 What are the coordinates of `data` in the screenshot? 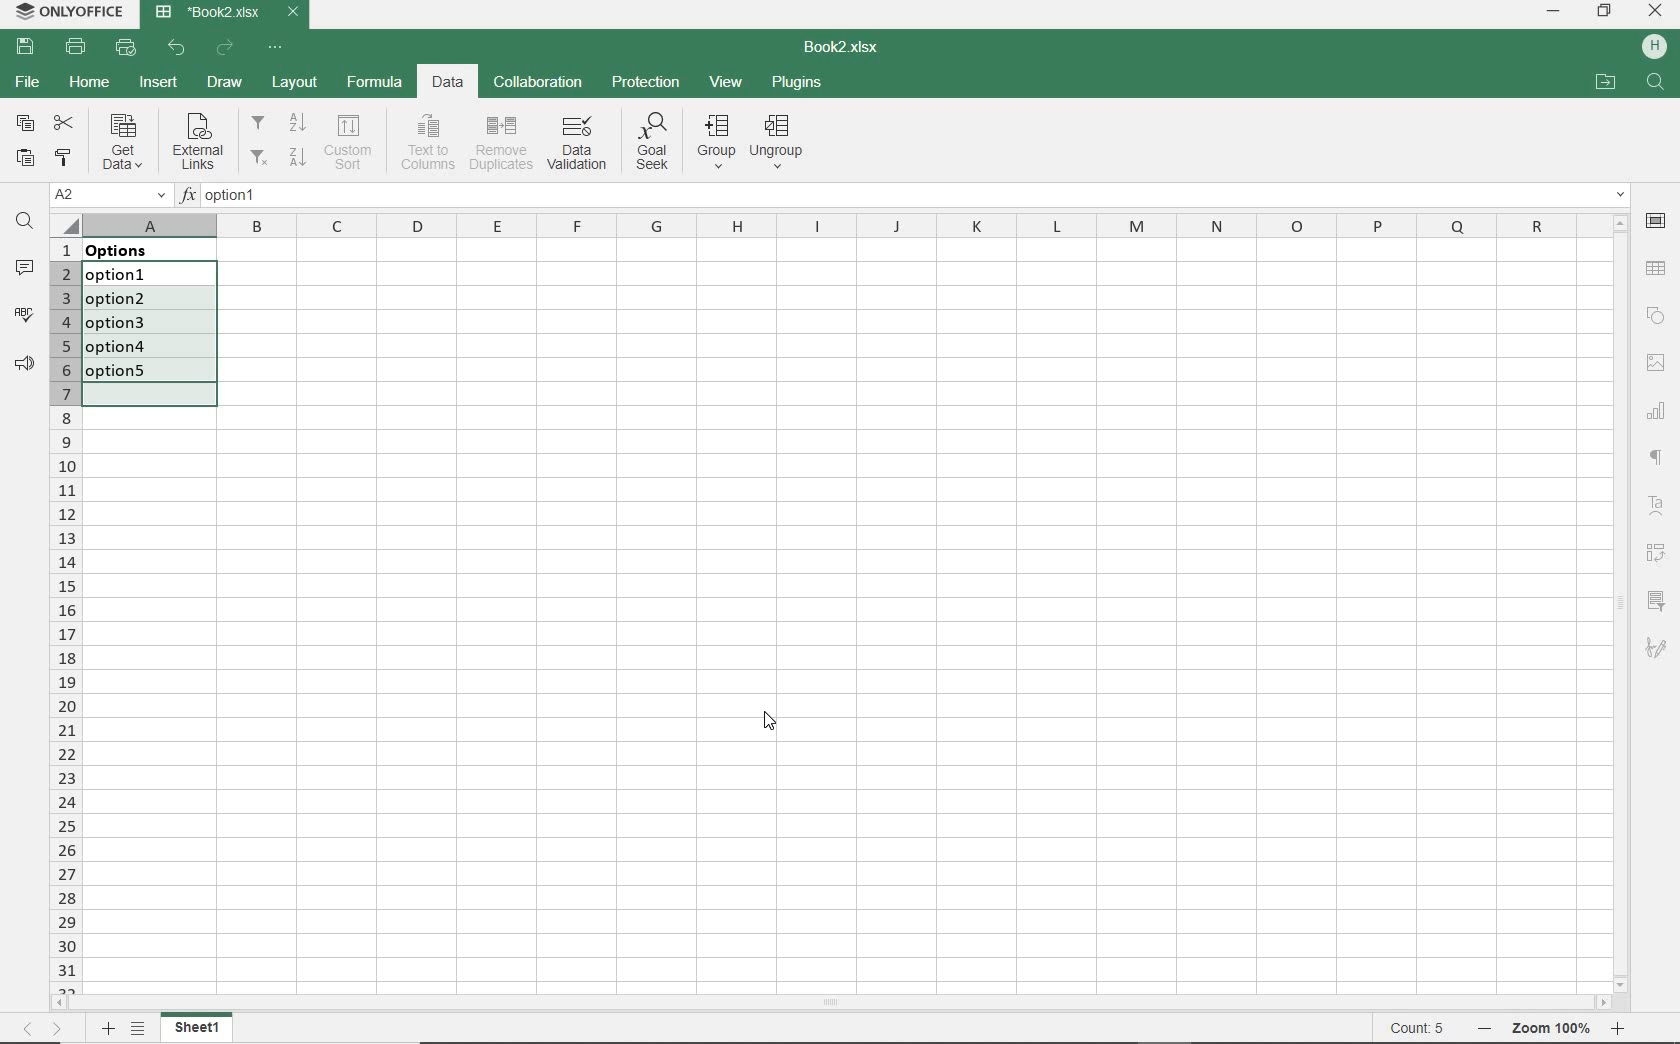 It's located at (132, 250).